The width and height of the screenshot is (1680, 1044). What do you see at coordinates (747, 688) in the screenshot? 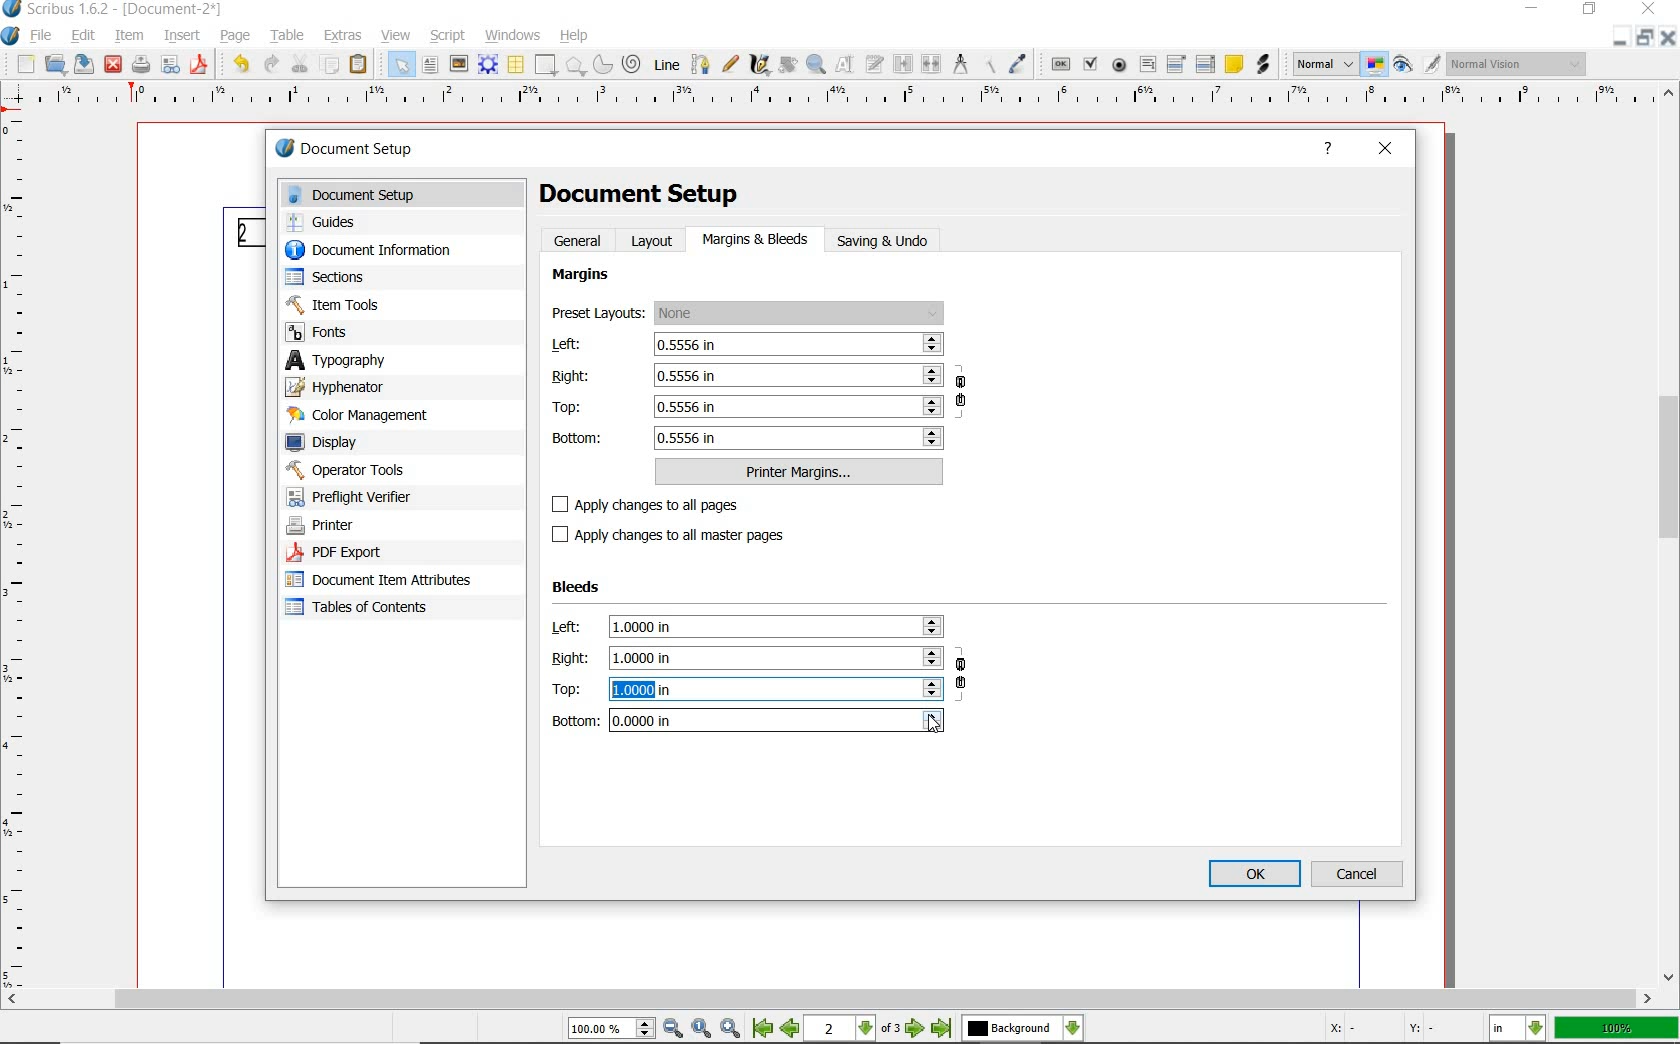
I see `Top: 1.0000 in` at bounding box center [747, 688].